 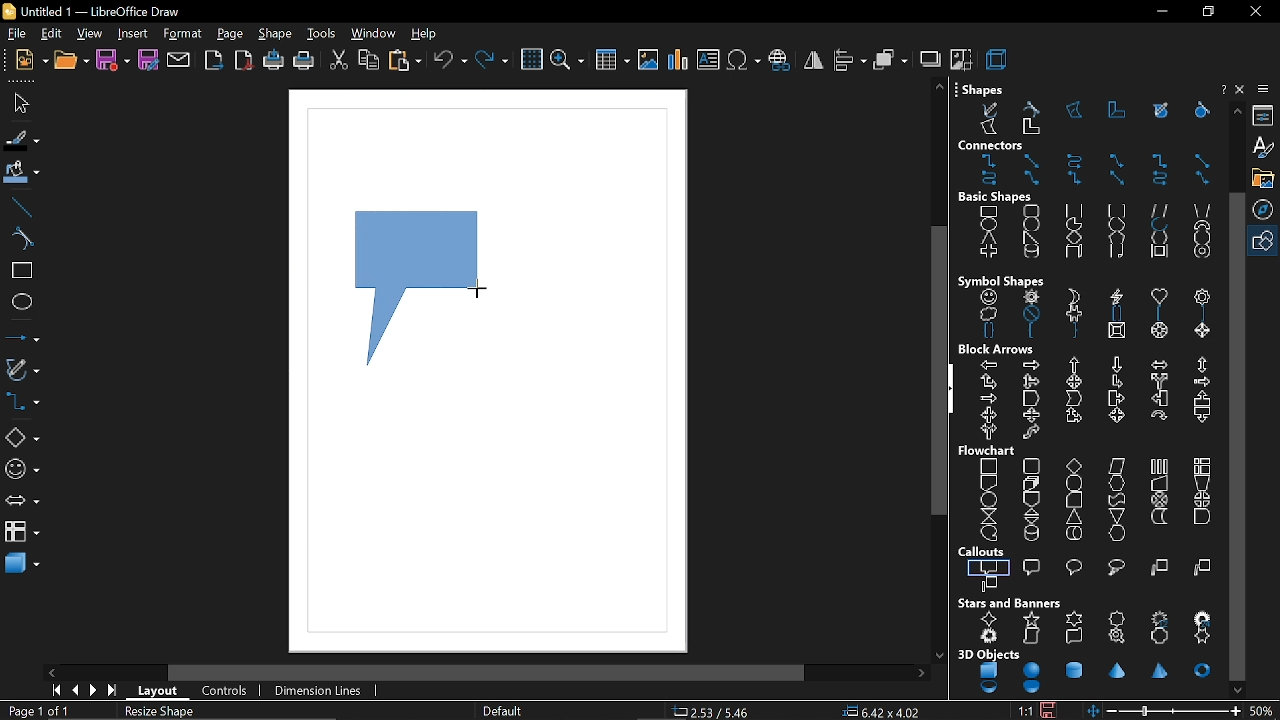 What do you see at coordinates (481, 291) in the screenshot?
I see `Cursor` at bounding box center [481, 291].